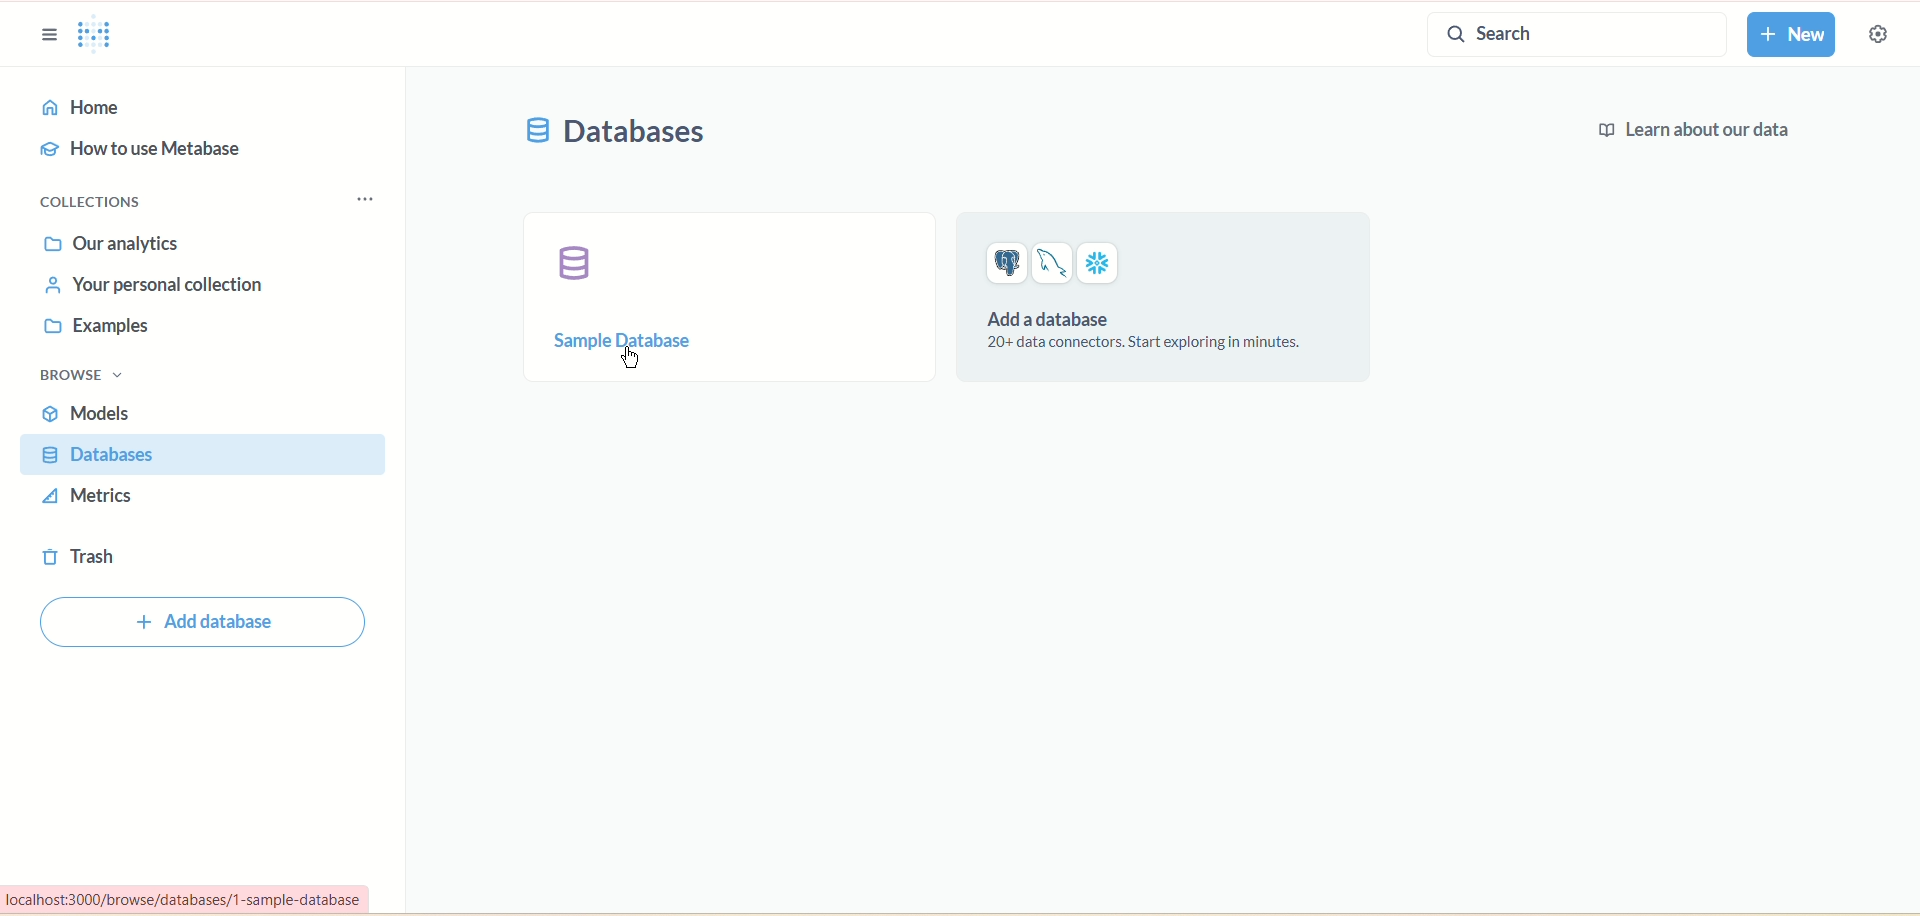 The width and height of the screenshot is (1920, 916). I want to click on add a database, so click(1171, 298).